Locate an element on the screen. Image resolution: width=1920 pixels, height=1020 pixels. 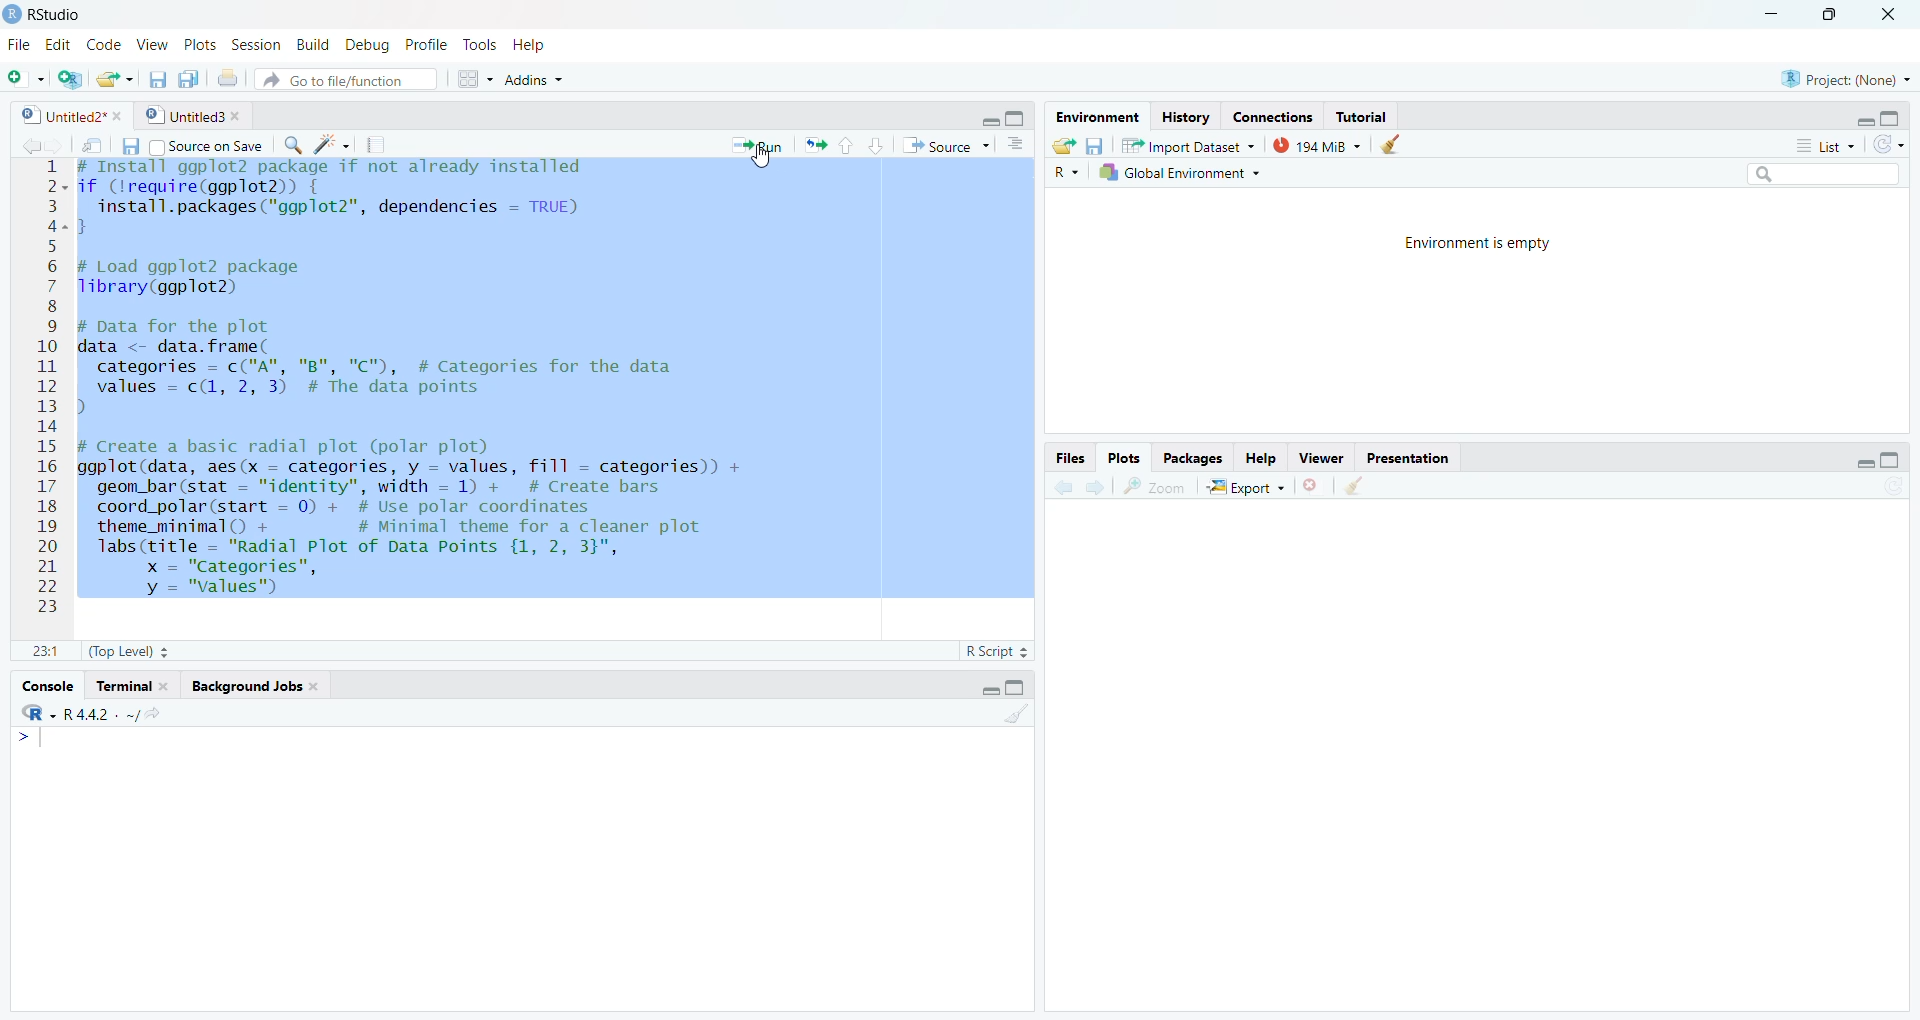
Session is located at coordinates (256, 44).